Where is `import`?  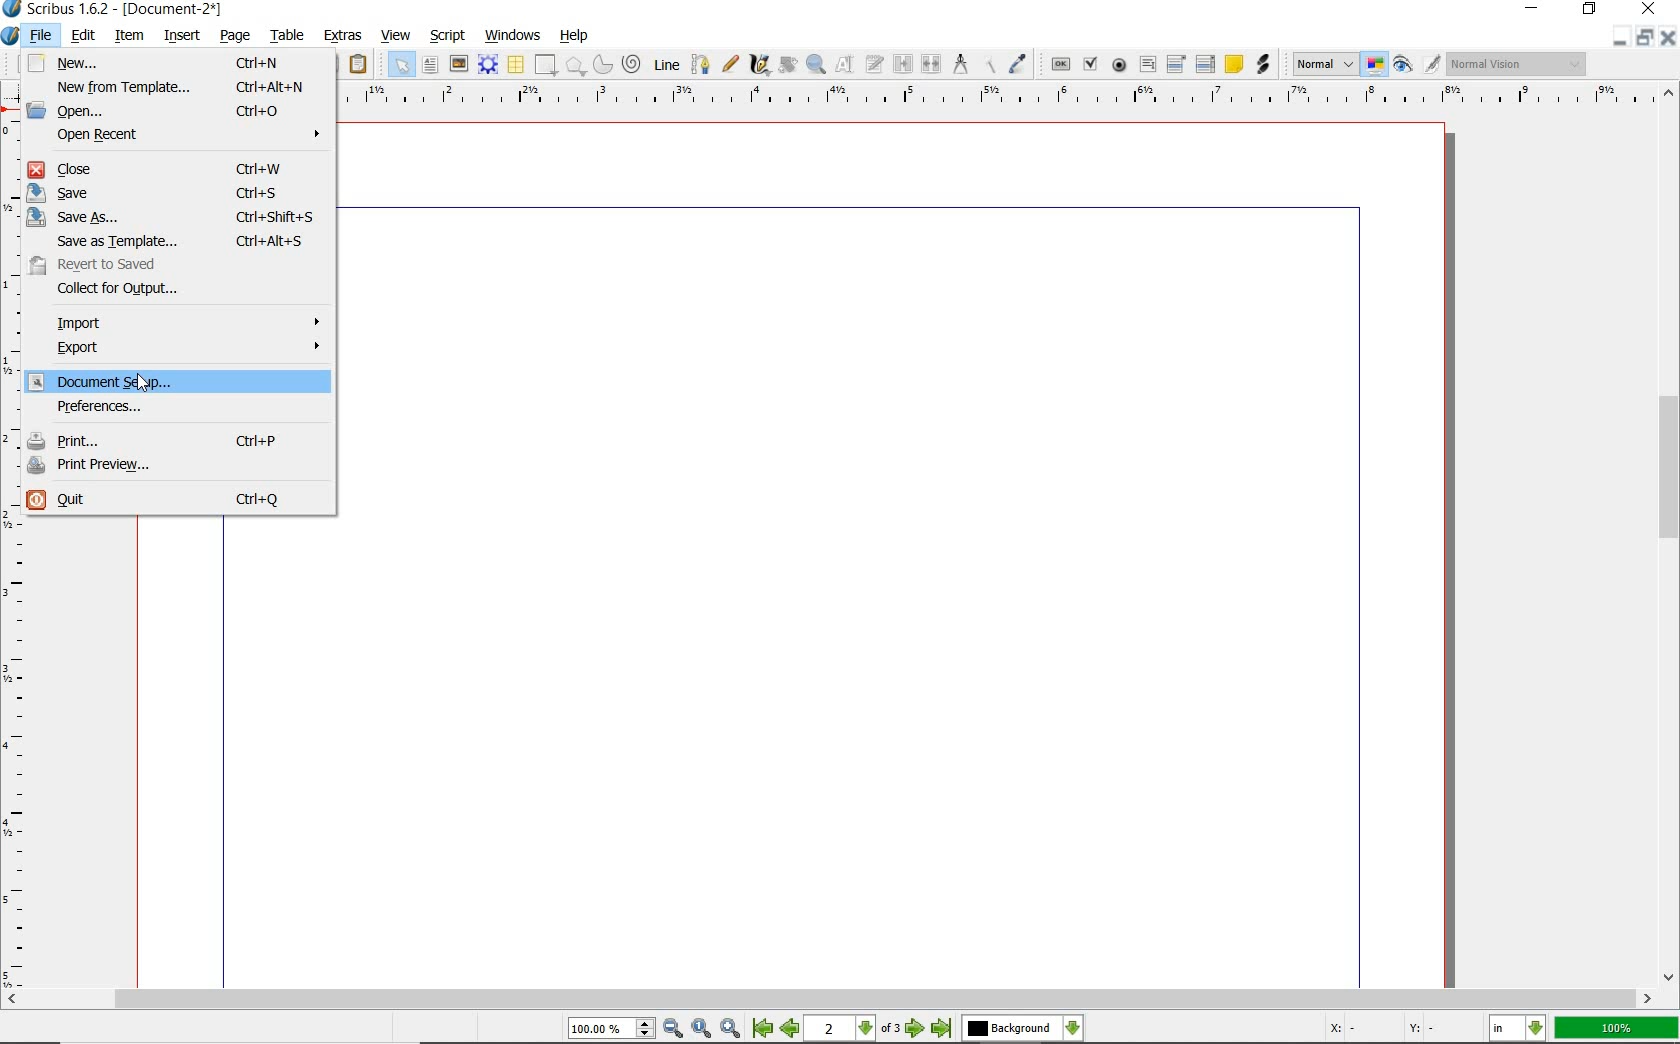 import is located at coordinates (184, 320).